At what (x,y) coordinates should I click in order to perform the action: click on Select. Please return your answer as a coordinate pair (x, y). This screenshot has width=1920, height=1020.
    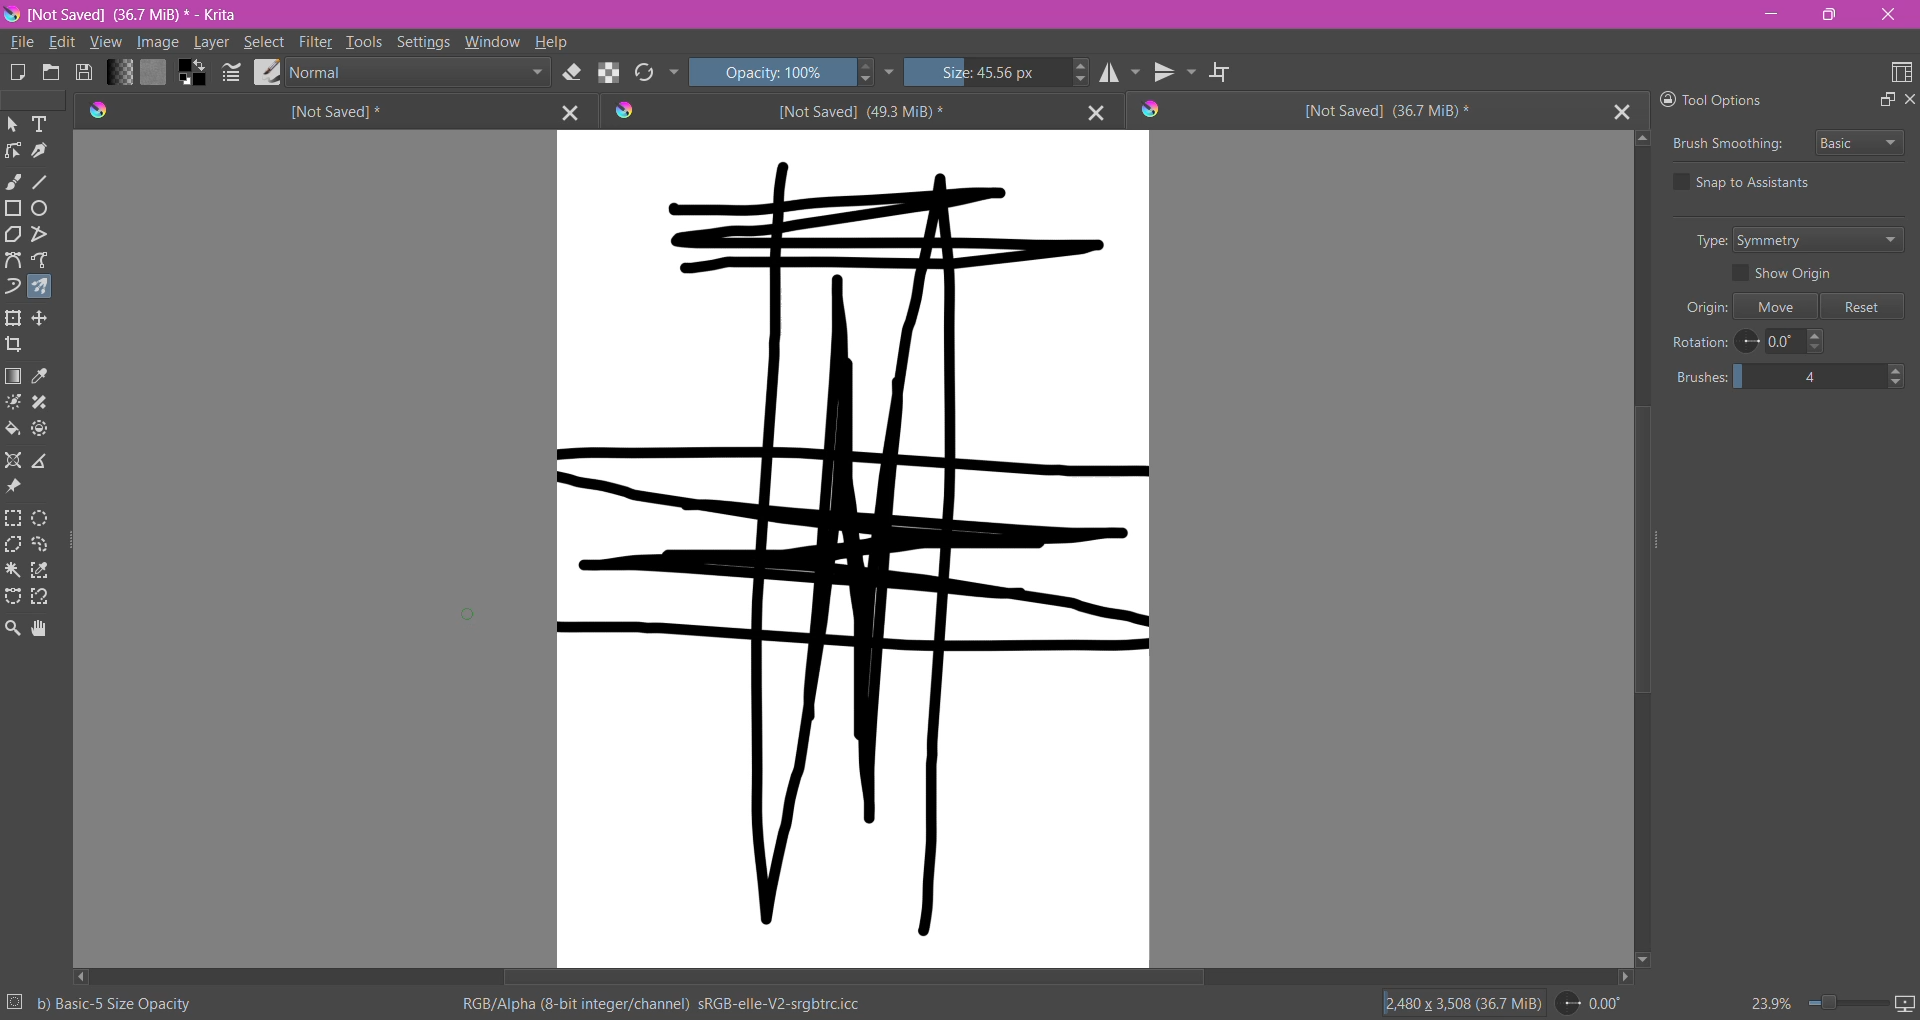
    Looking at the image, I should click on (263, 42).